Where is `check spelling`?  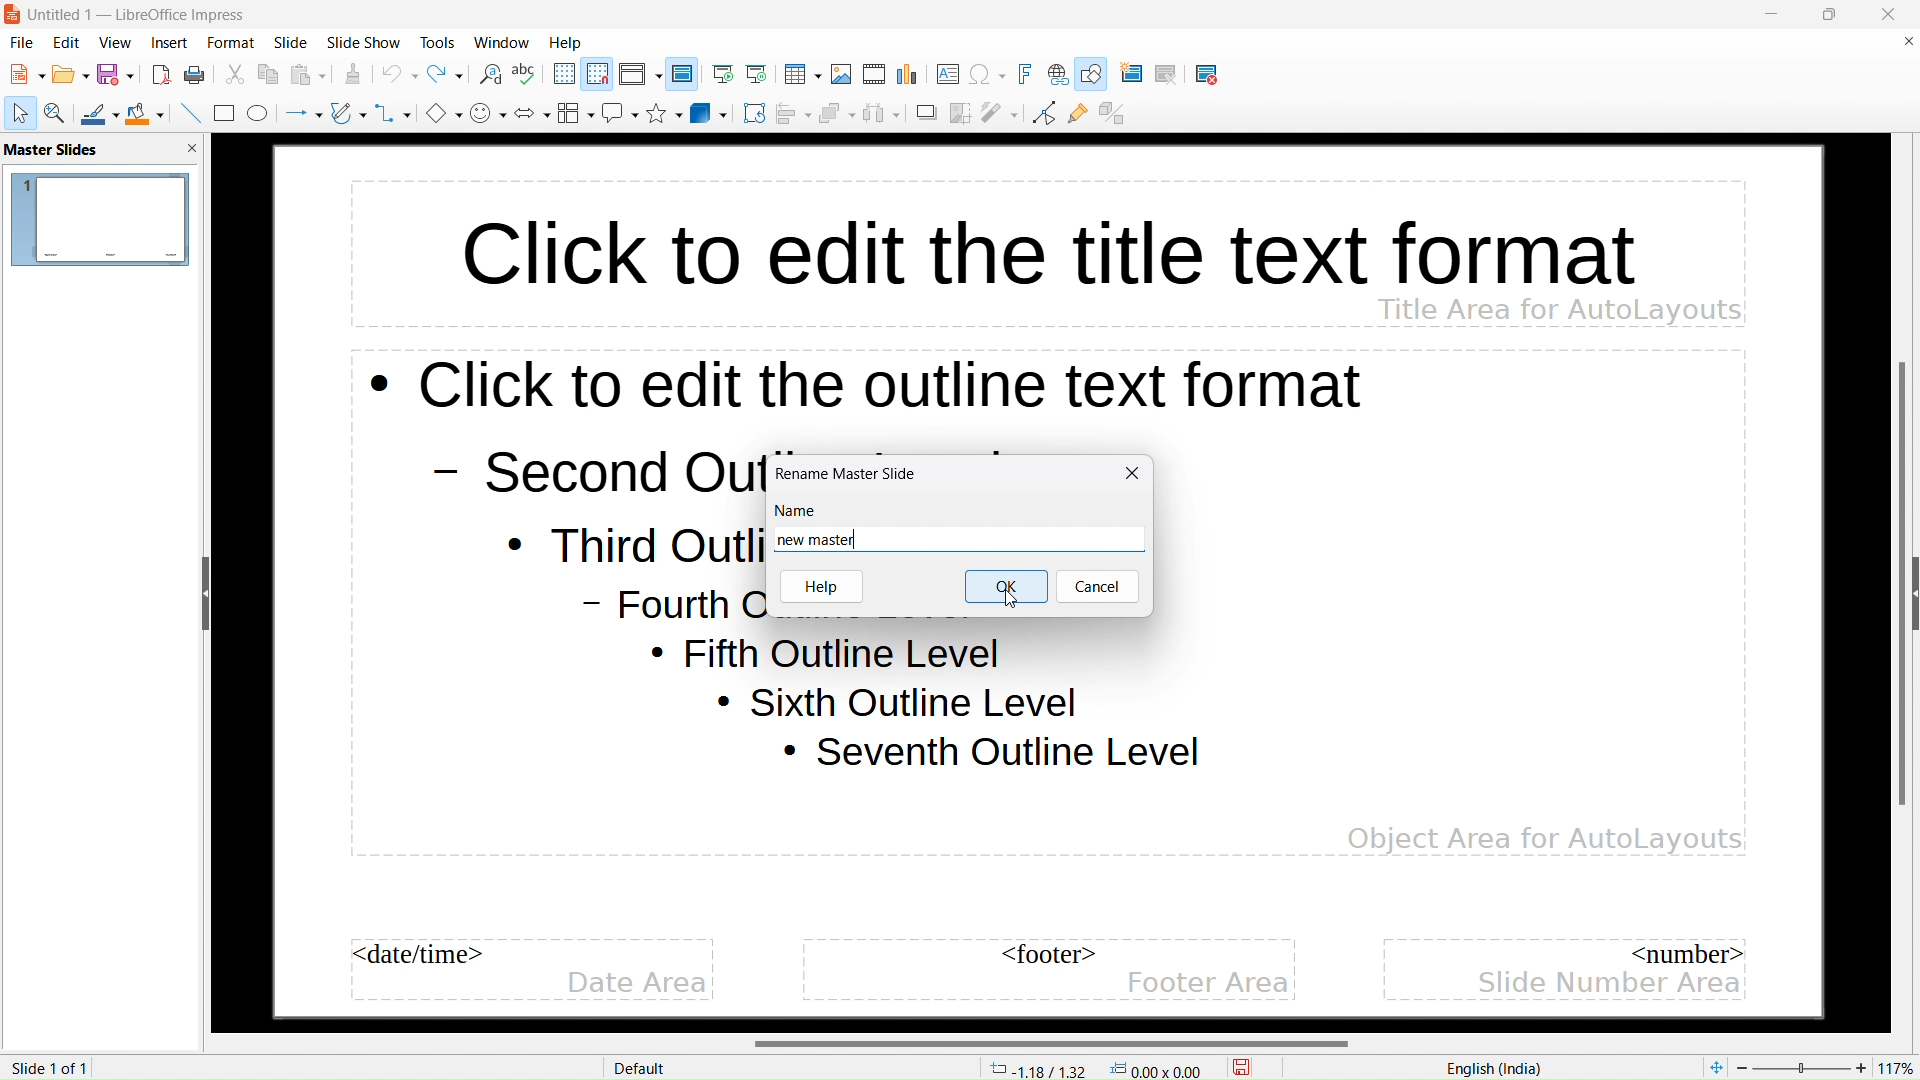
check spelling is located at coordinates (527, 75).